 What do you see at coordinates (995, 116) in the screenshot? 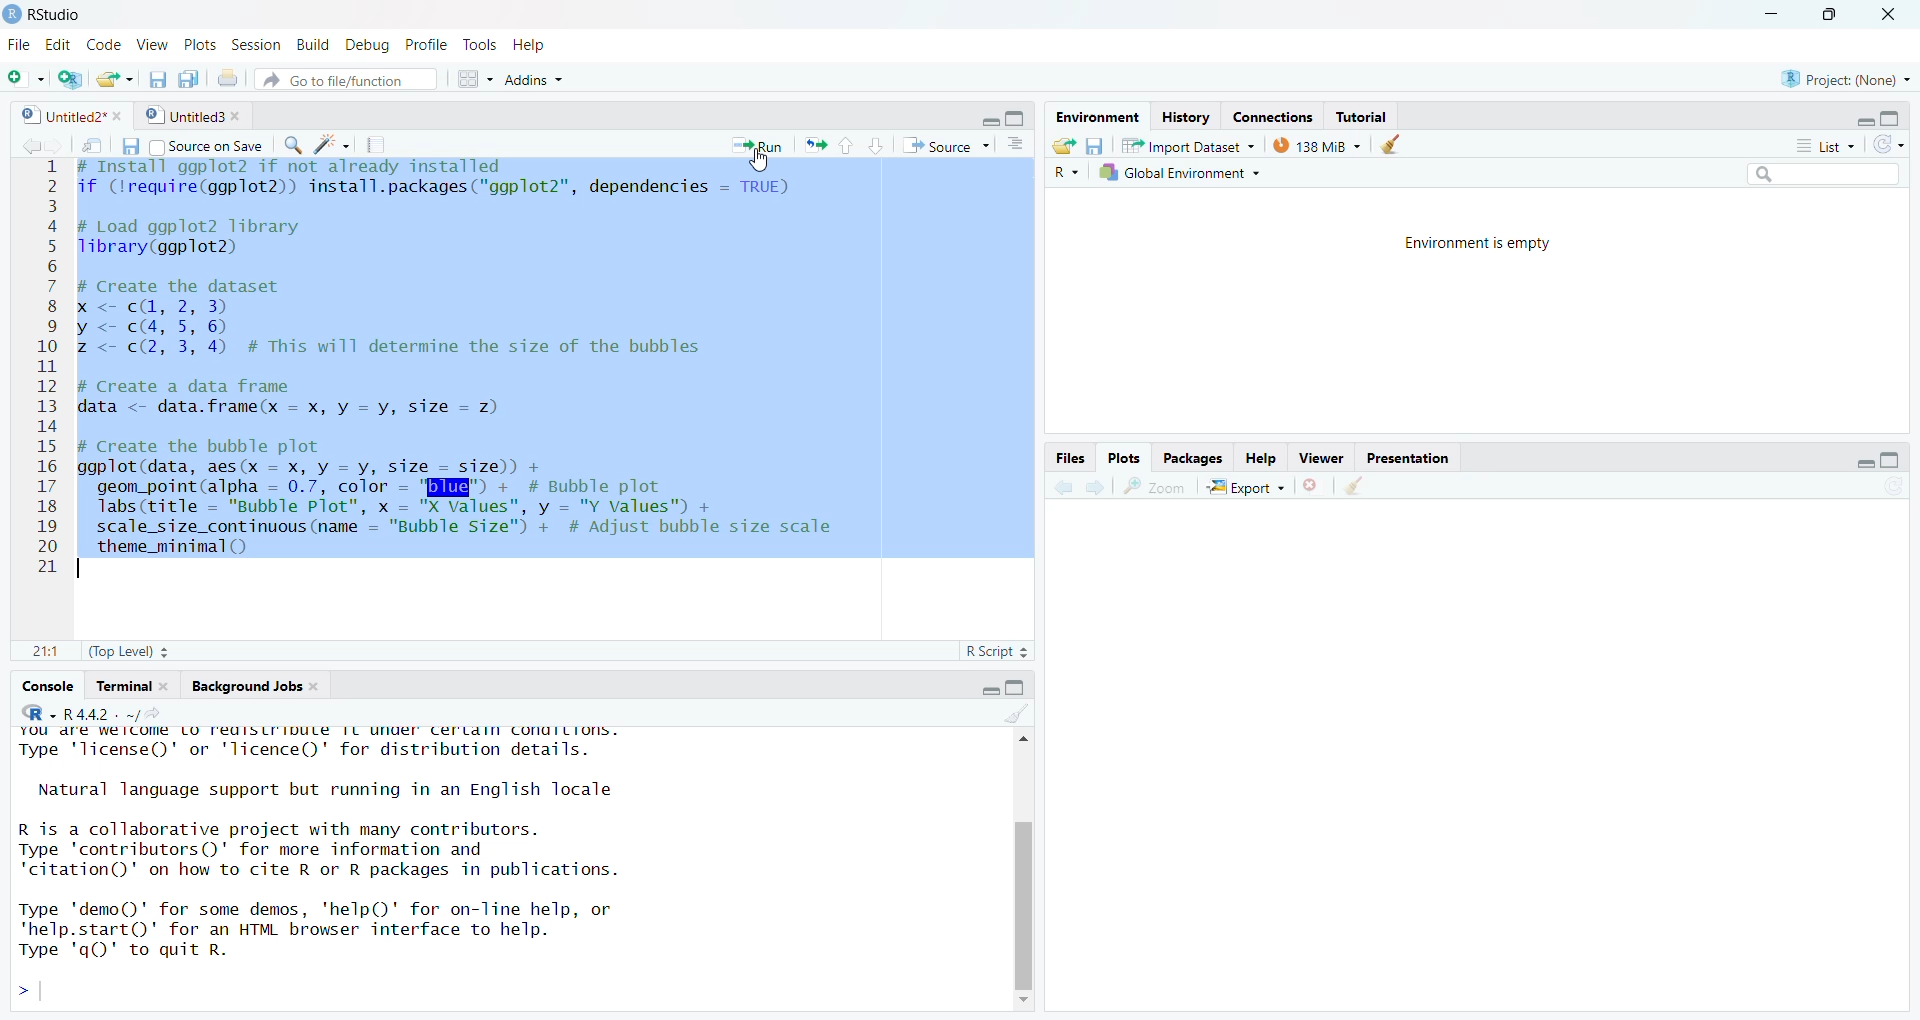
I see `minimize/maximize` at bounding box center [995, 116].